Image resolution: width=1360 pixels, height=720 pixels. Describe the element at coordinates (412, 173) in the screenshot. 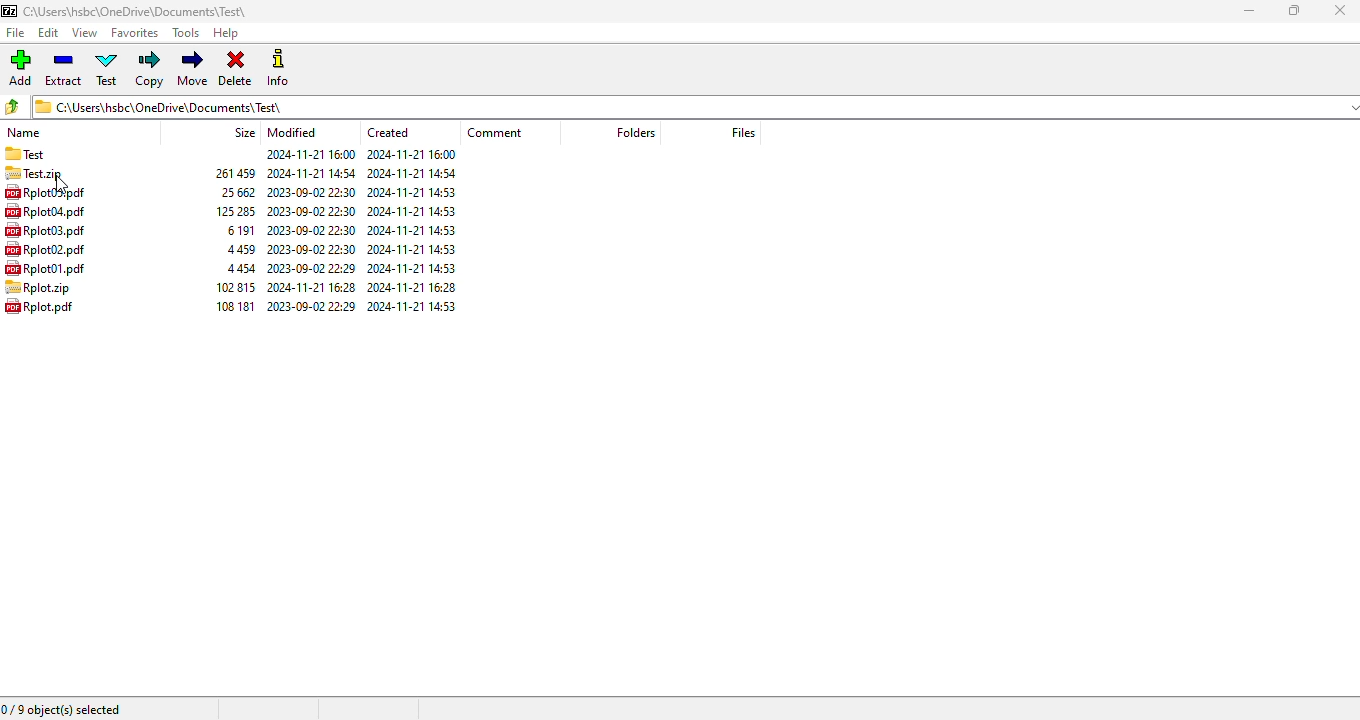

I see `created date & time` at that location.